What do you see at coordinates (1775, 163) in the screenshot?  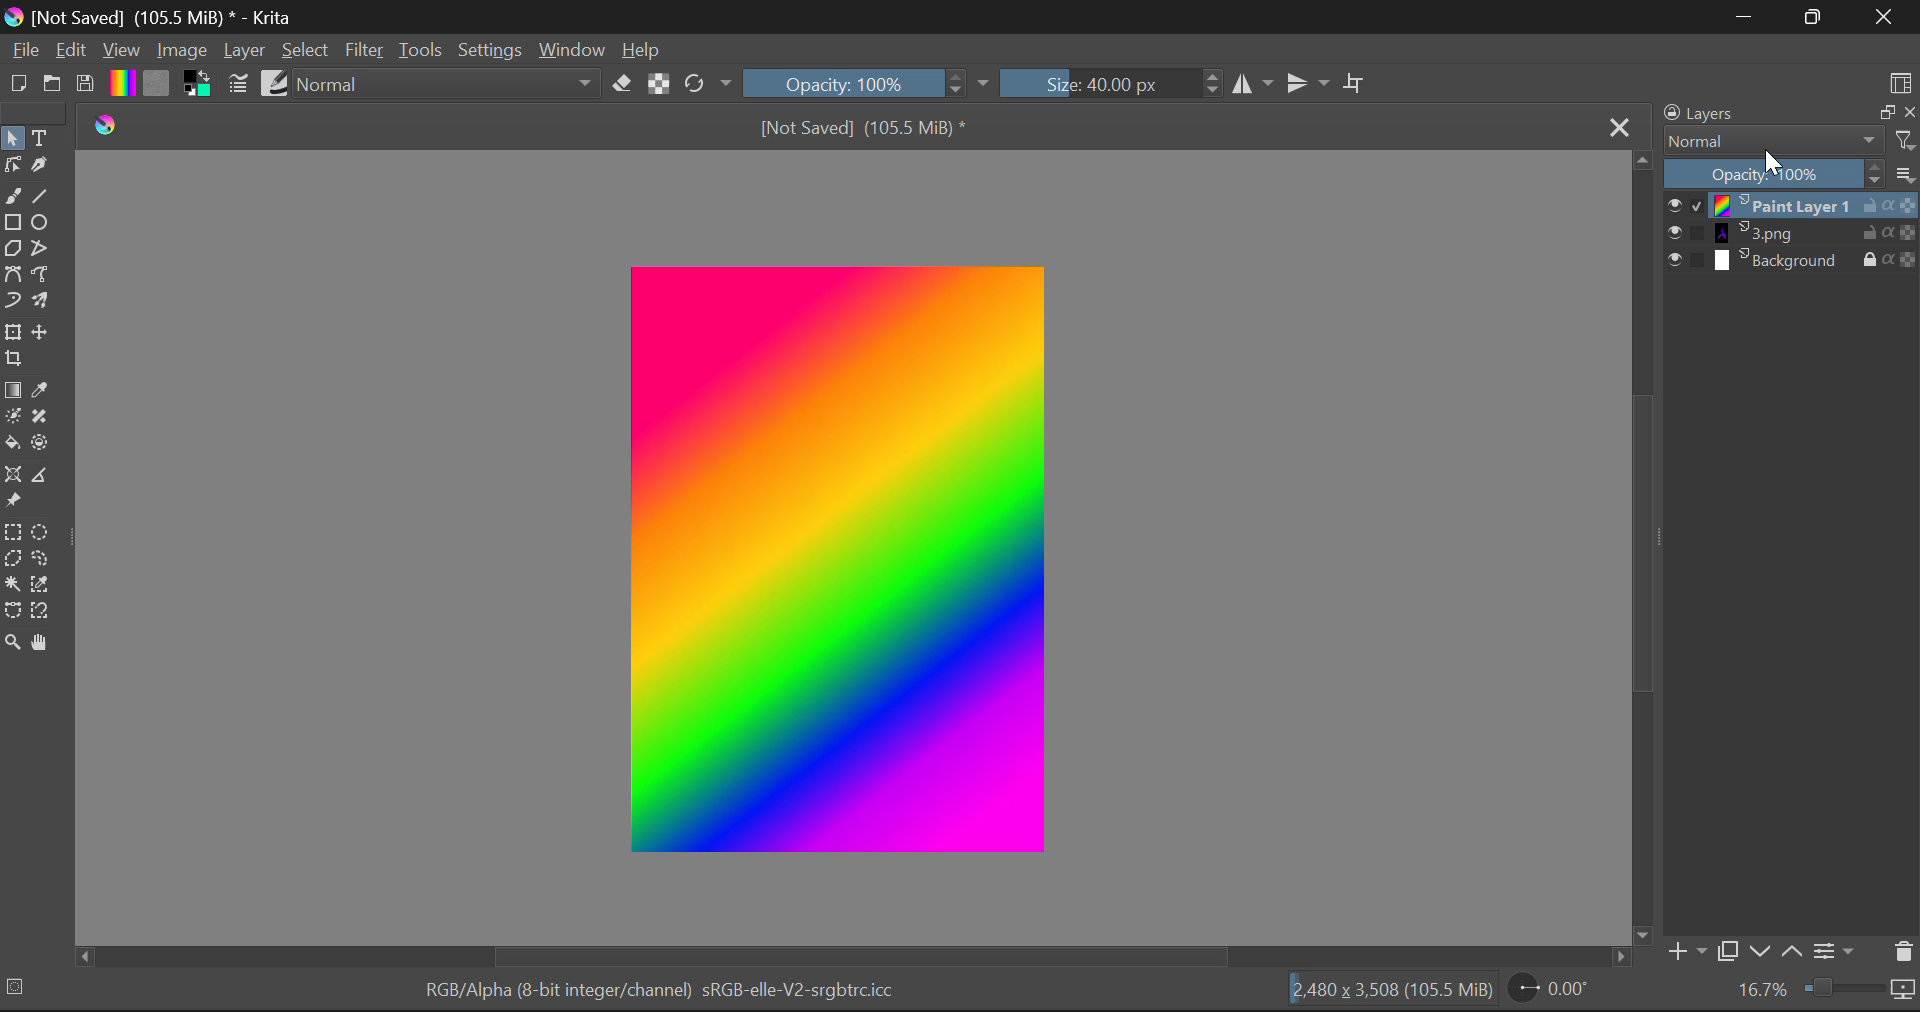 I see `cursor` at bounding box center [1775, 163].